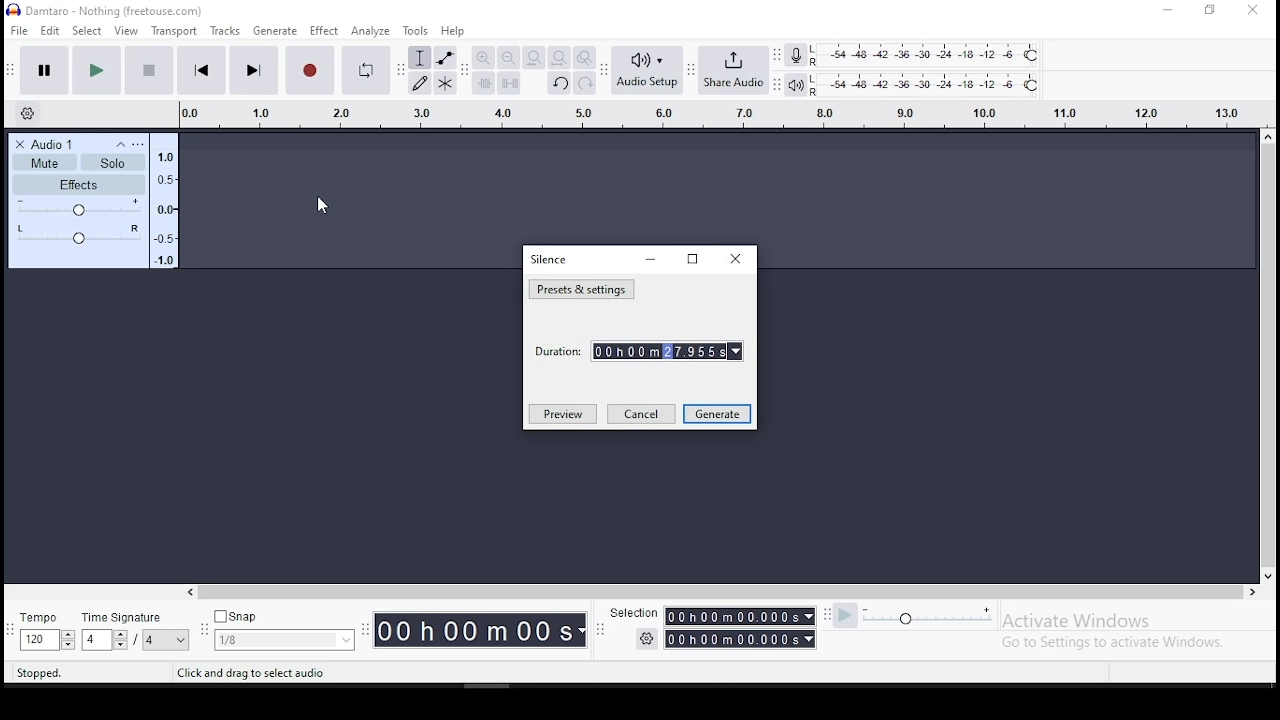  What do you see at coordinates (51, 30) in the screenshot?
I see `edit` at bounding box center [51, 30].